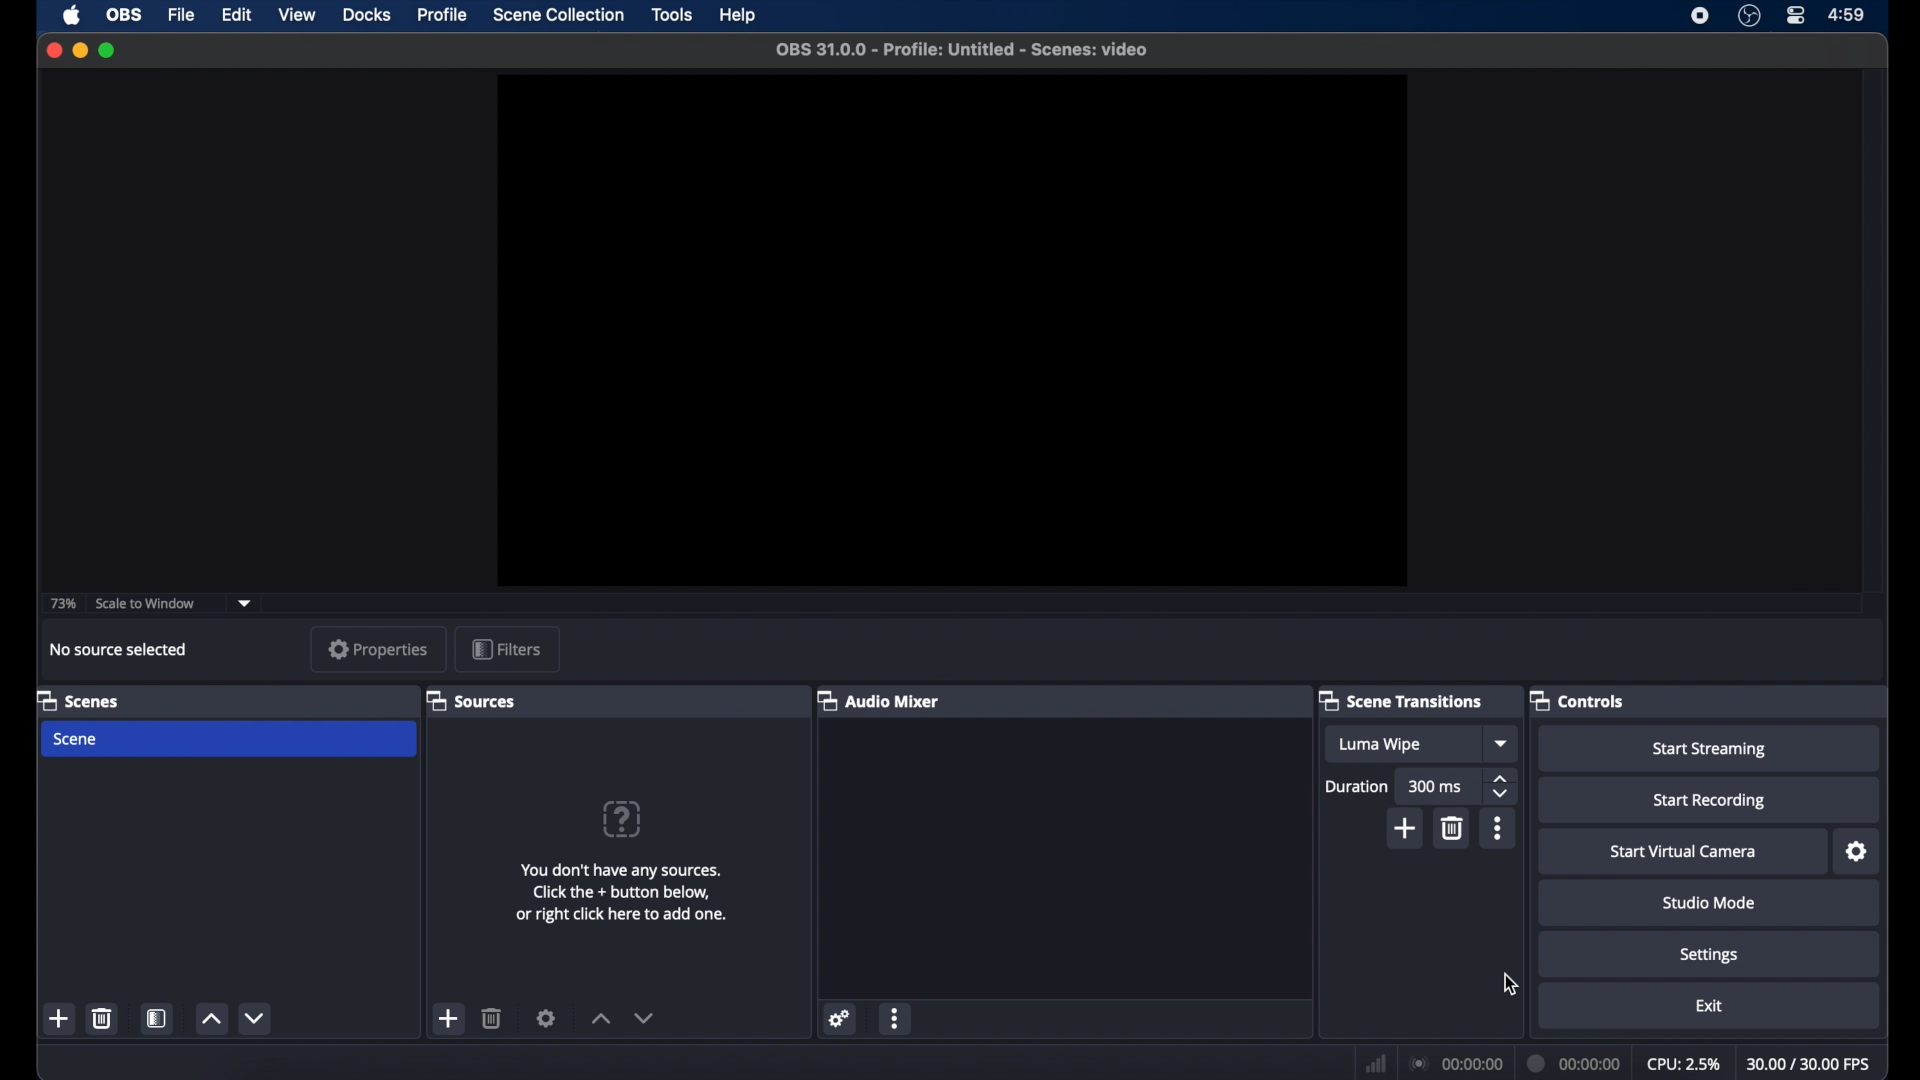 Image resolution: width=1920 pixels, height=1080 pixels. Describe the element at coordinates (1856, 852) in the screenshot. I see `settings` at that location.